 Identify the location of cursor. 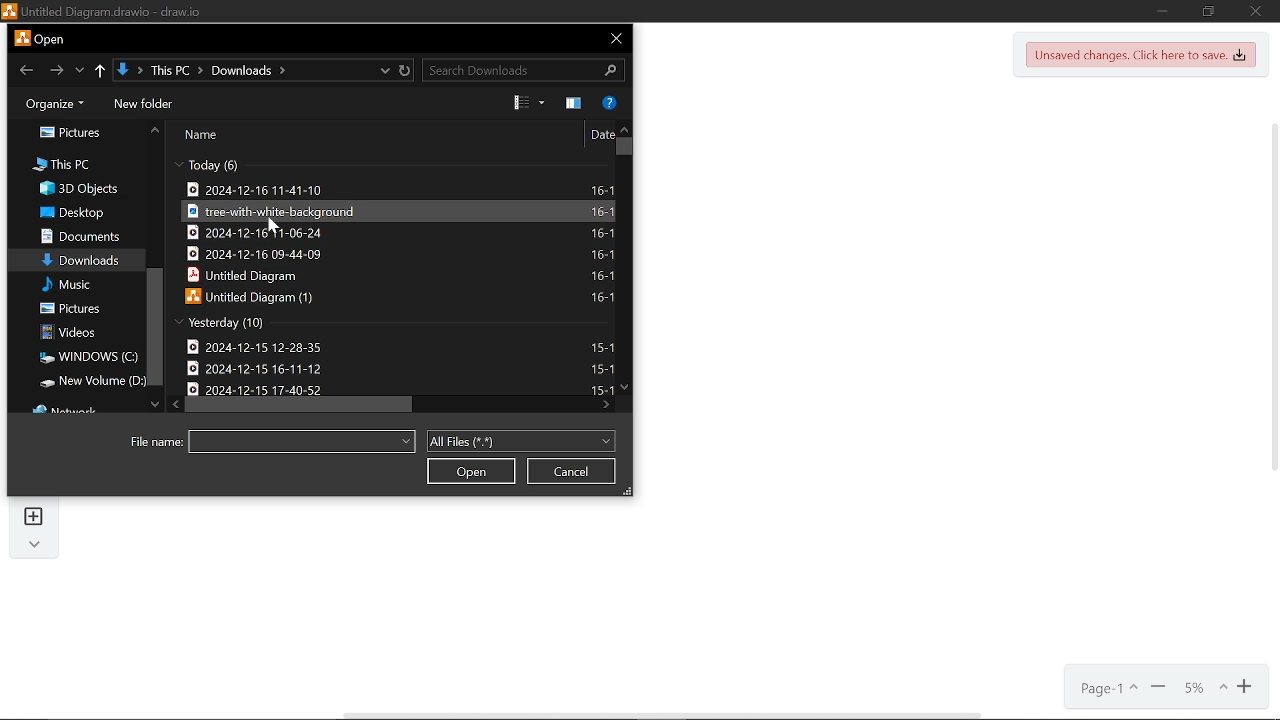
(269, 225).